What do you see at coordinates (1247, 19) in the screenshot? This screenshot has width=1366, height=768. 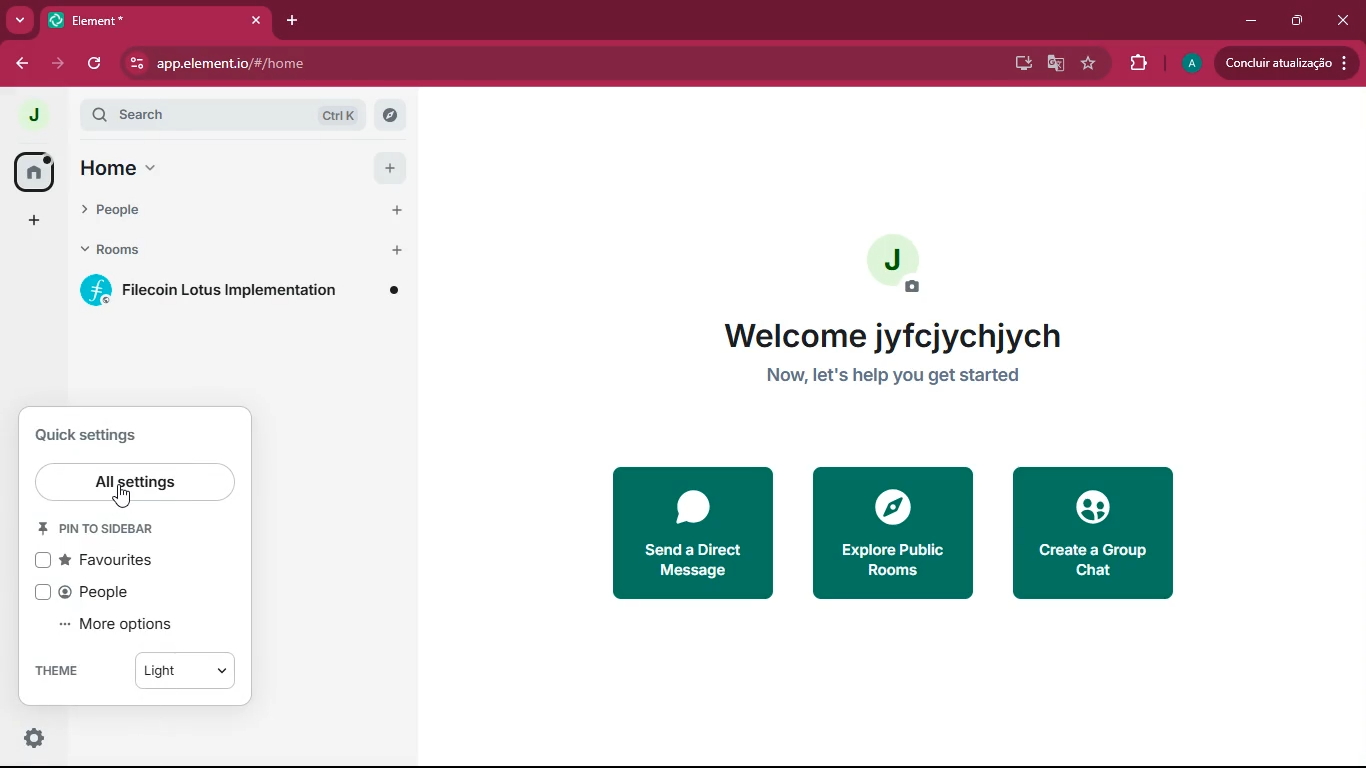 I see `minimize` at bounding box center [1247, 19].